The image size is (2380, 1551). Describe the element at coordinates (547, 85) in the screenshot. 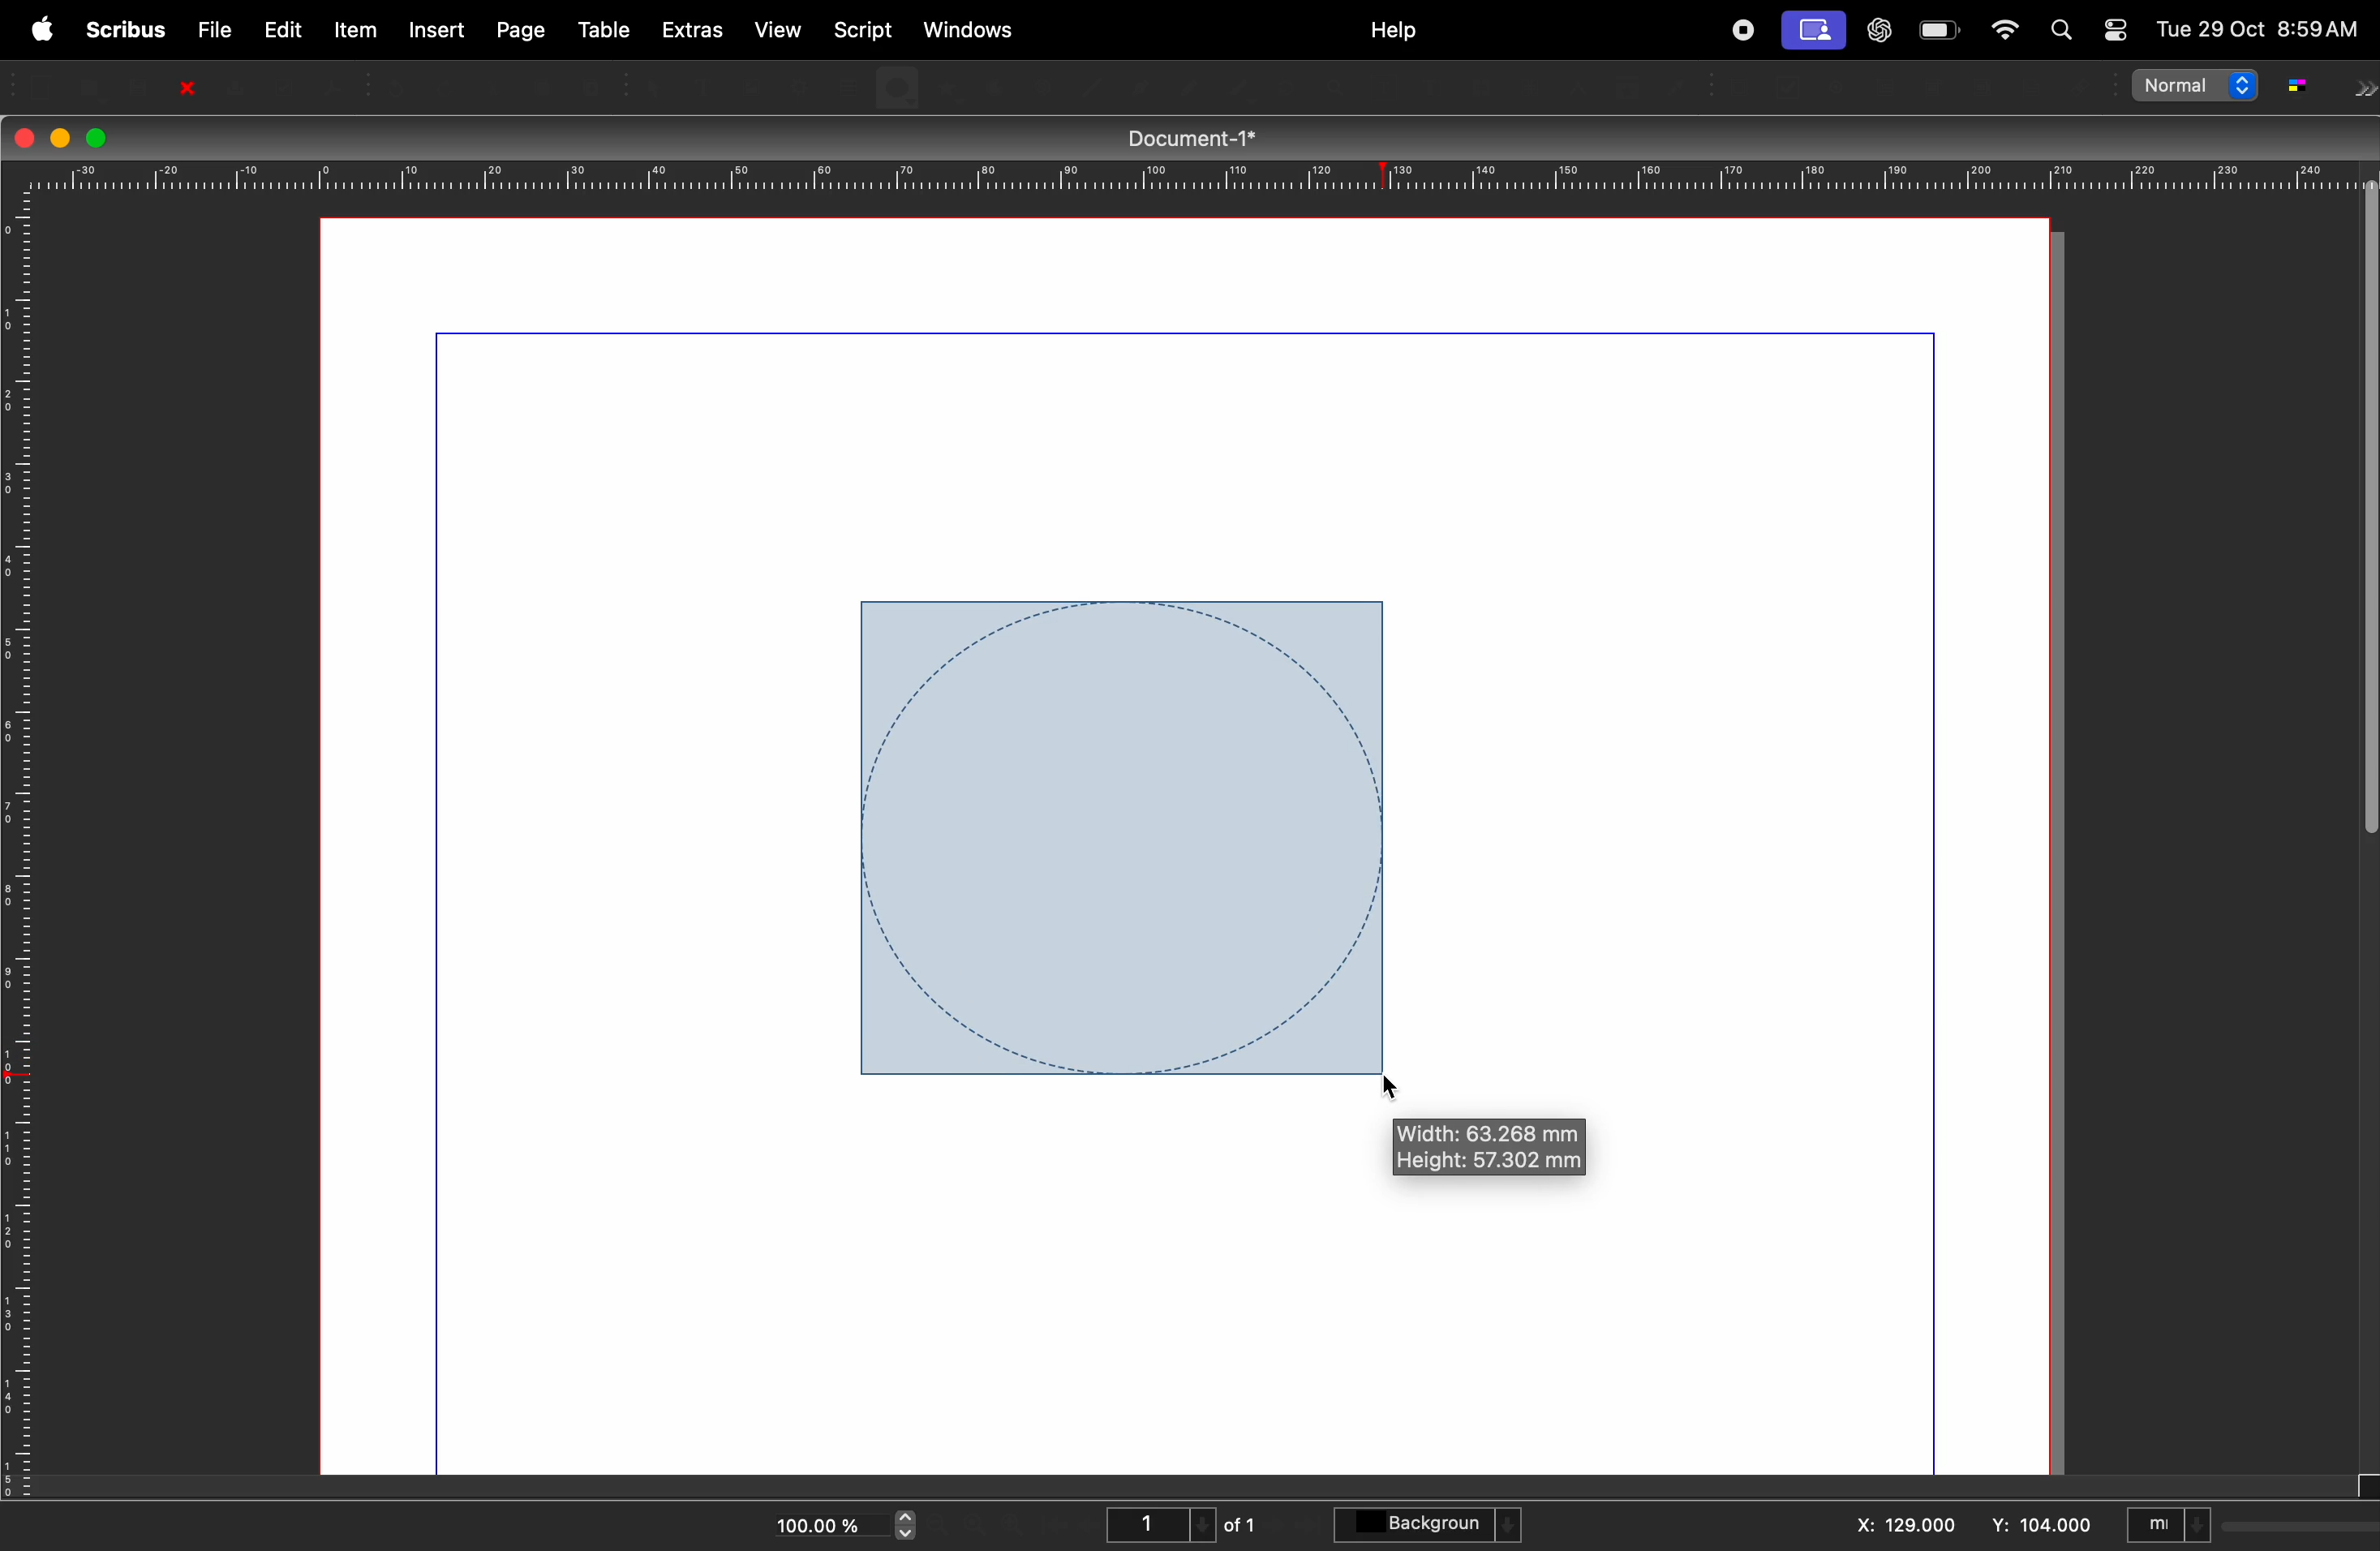

I see `Copy` at that location.